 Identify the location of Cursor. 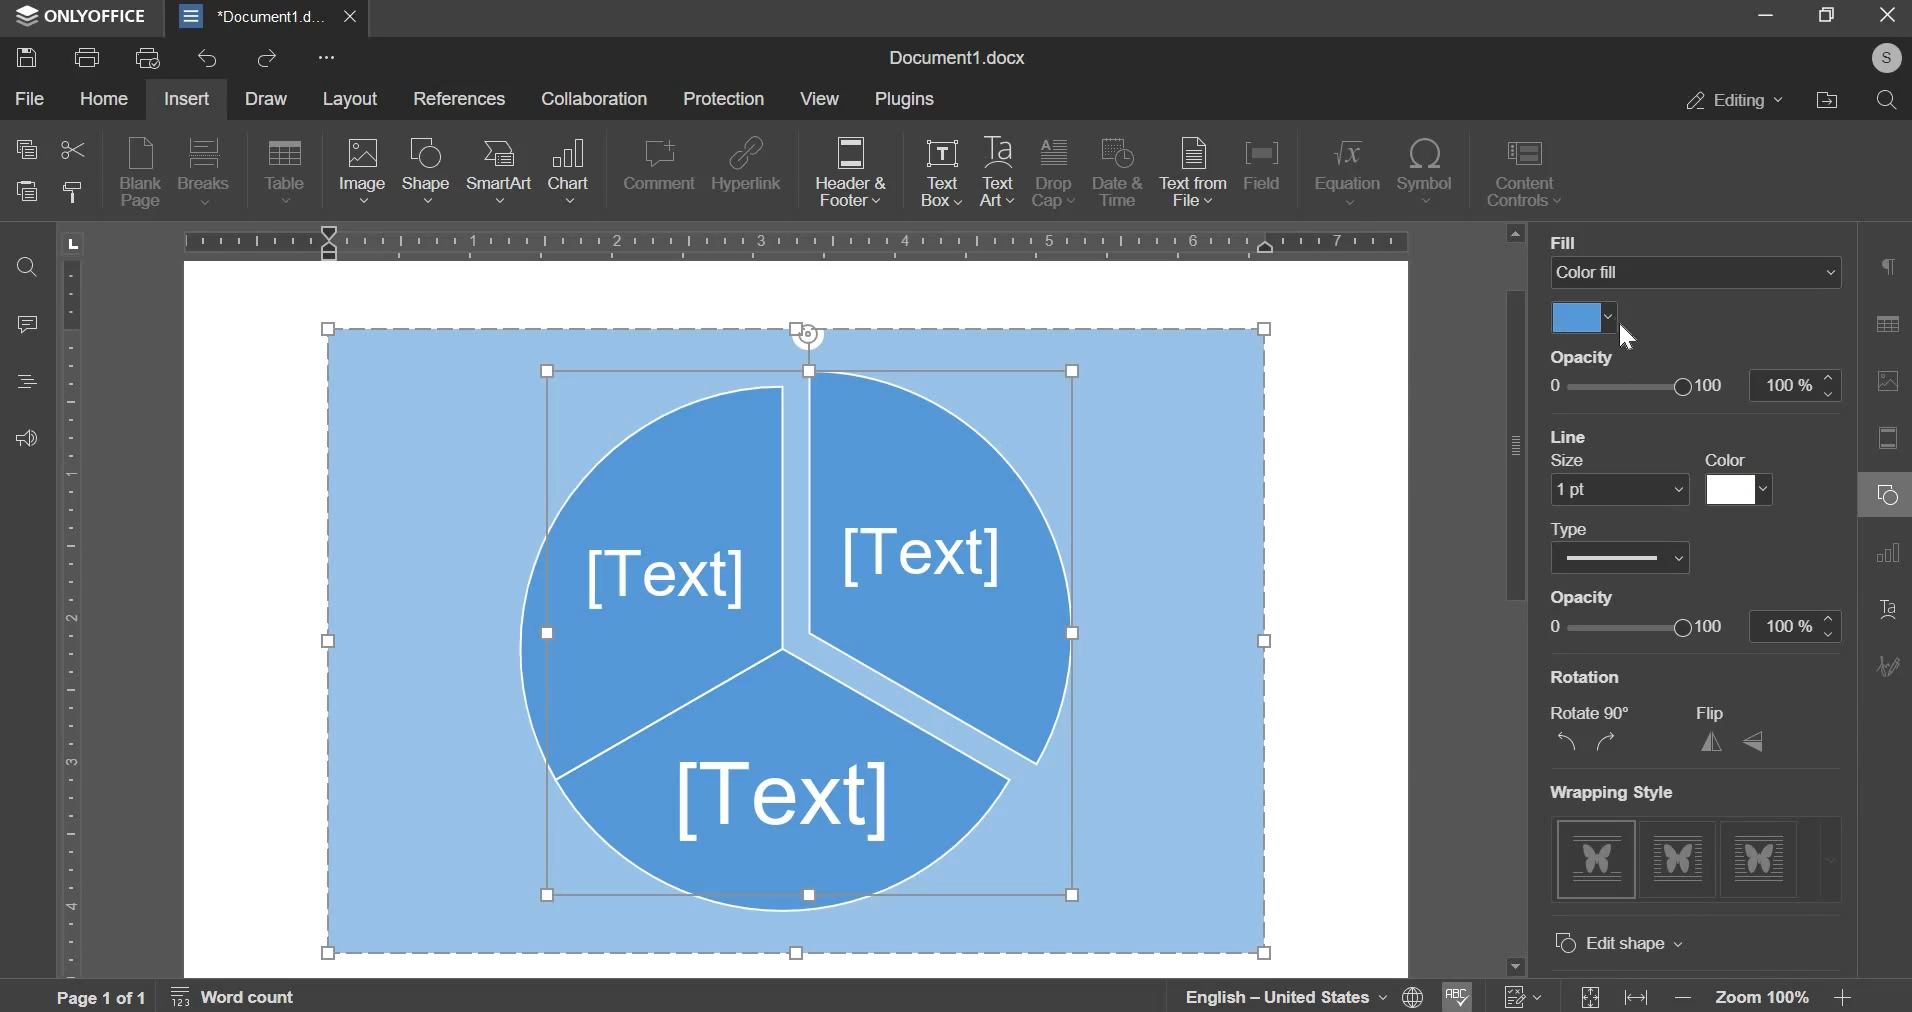
(1609, 338).